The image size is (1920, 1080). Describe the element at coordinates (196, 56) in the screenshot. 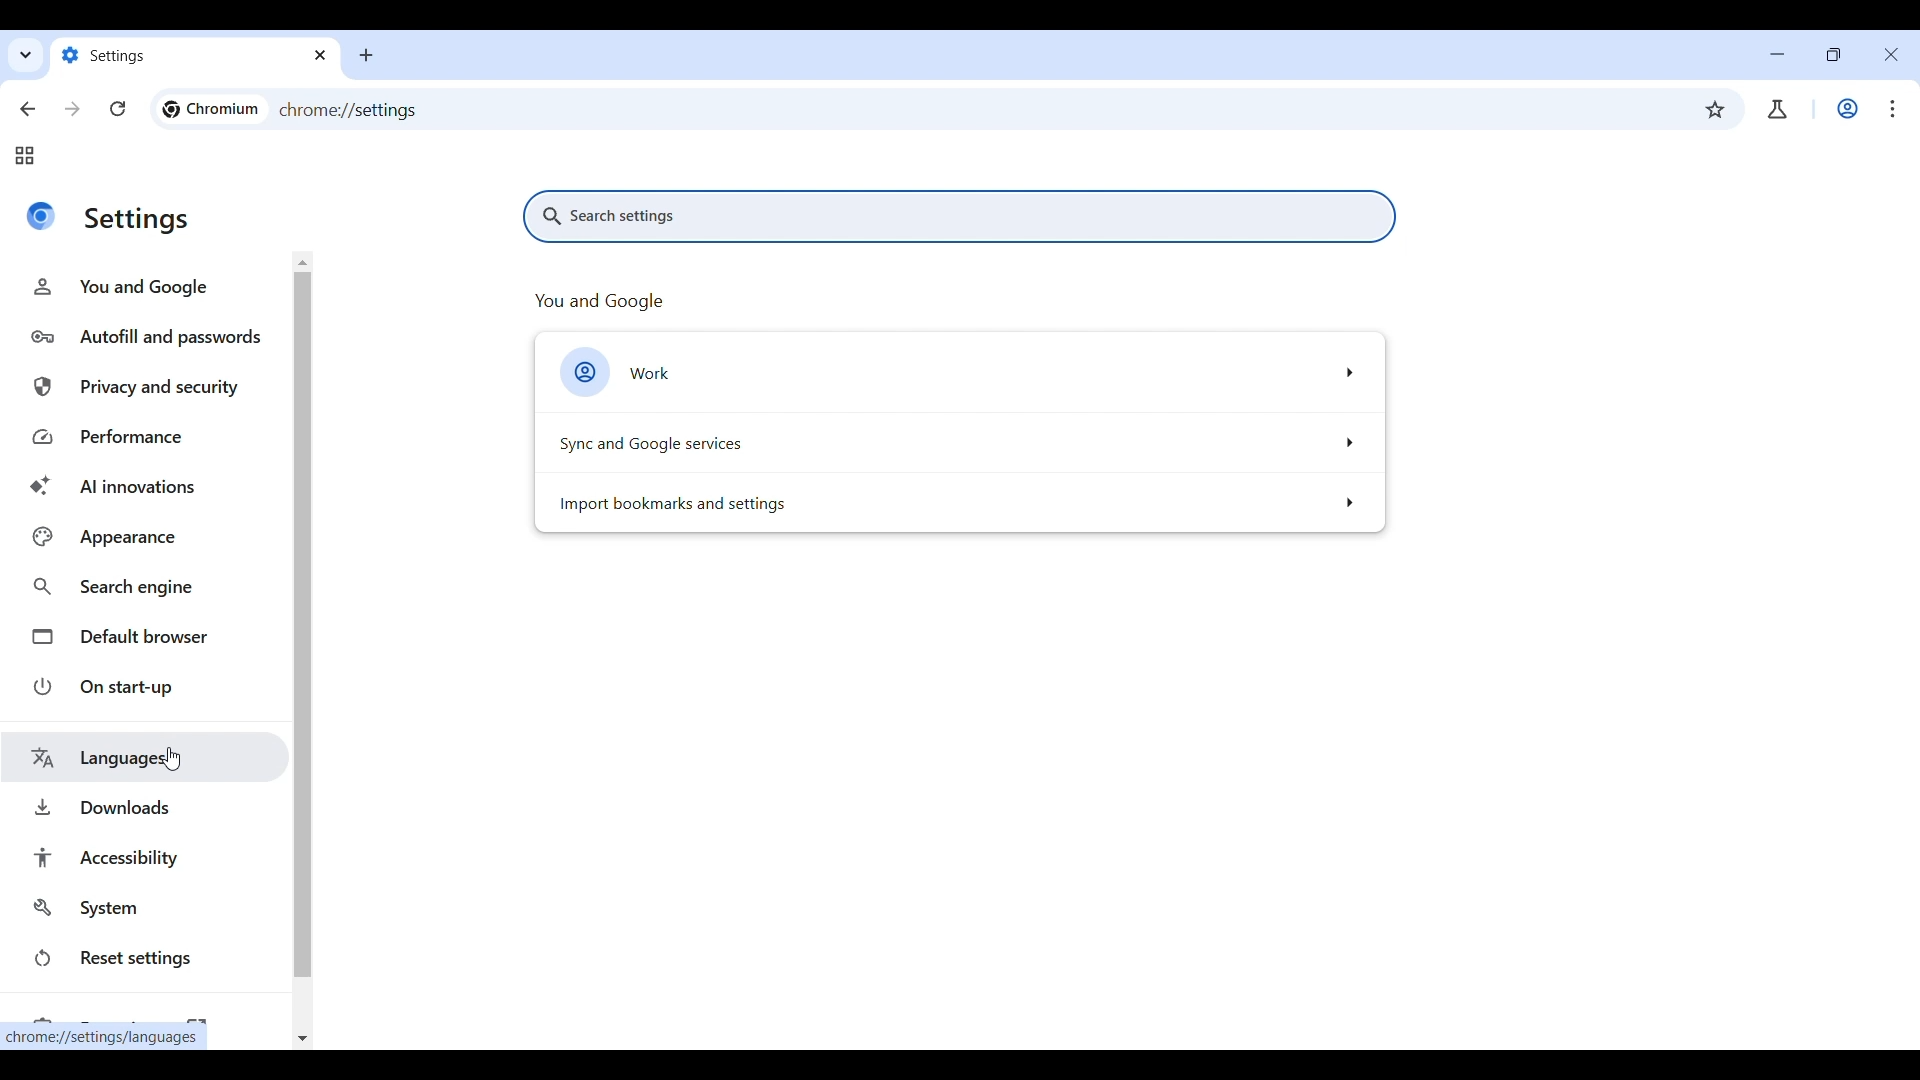

I see `Tab name changed` at that location.